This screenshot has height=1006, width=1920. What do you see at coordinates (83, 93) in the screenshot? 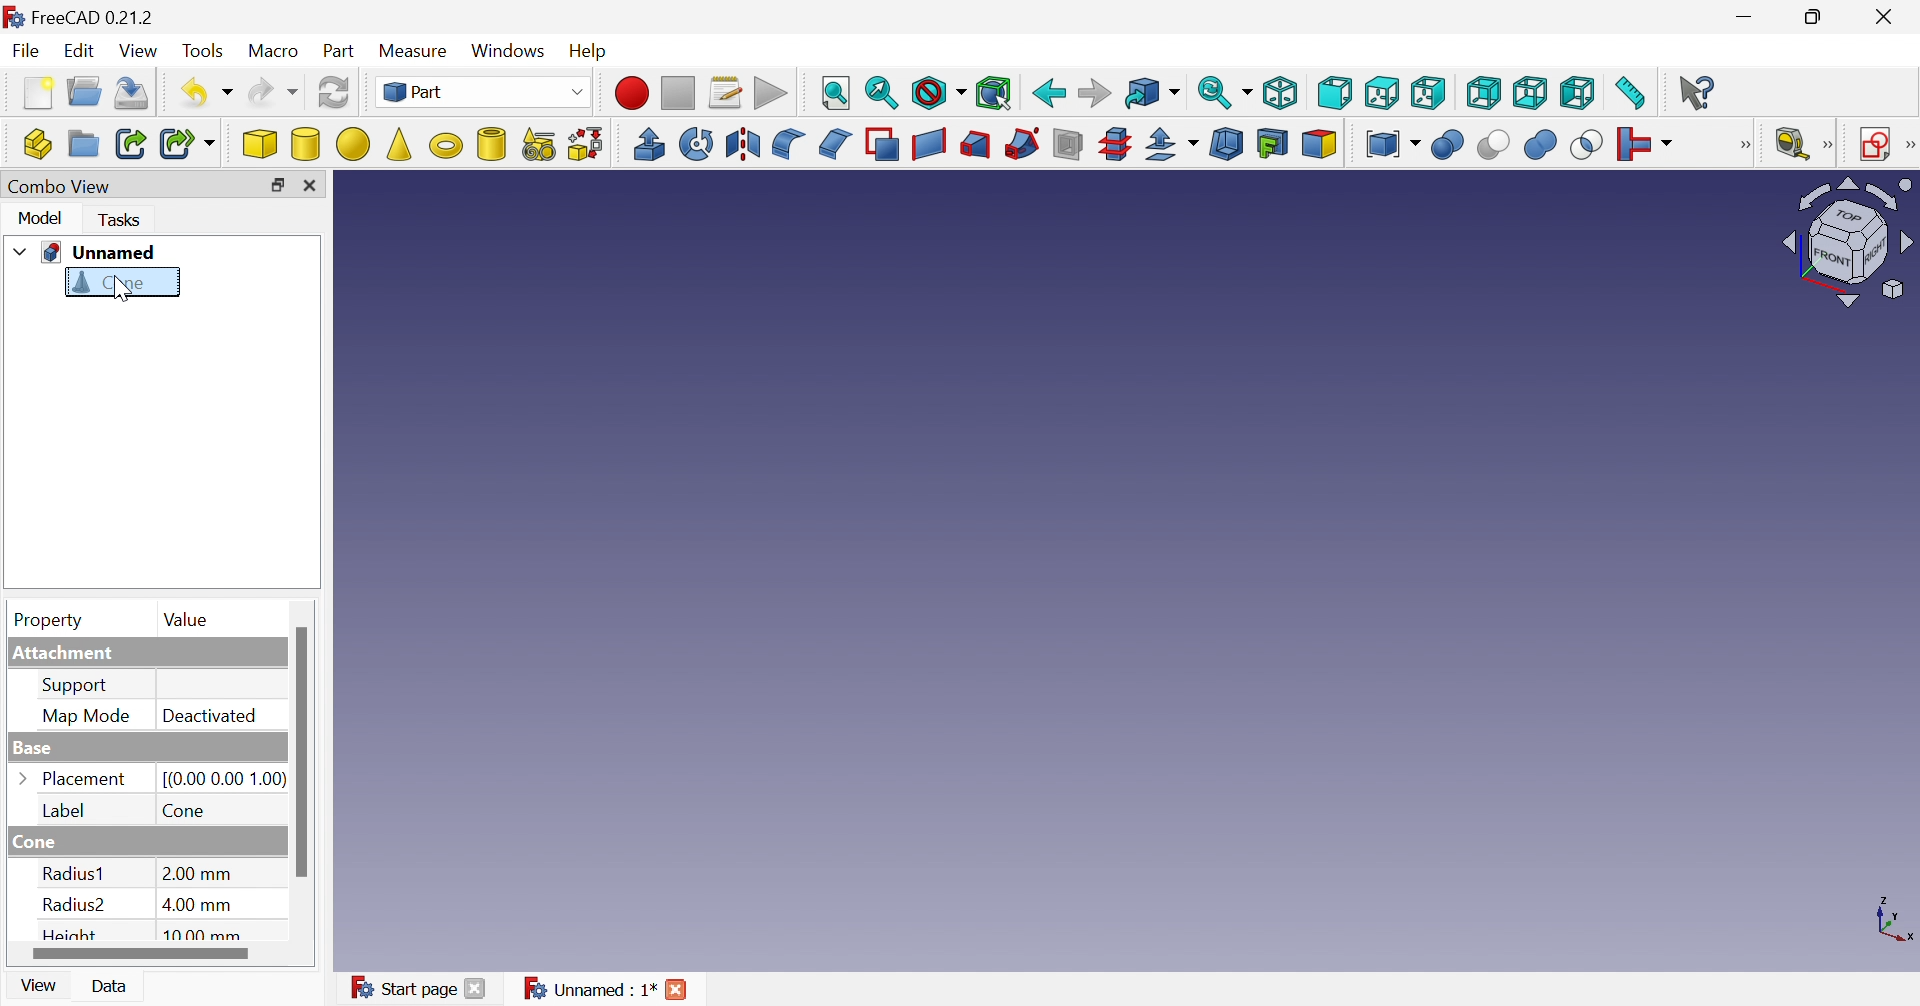
I see `Open` at bounding box center [83, 93].